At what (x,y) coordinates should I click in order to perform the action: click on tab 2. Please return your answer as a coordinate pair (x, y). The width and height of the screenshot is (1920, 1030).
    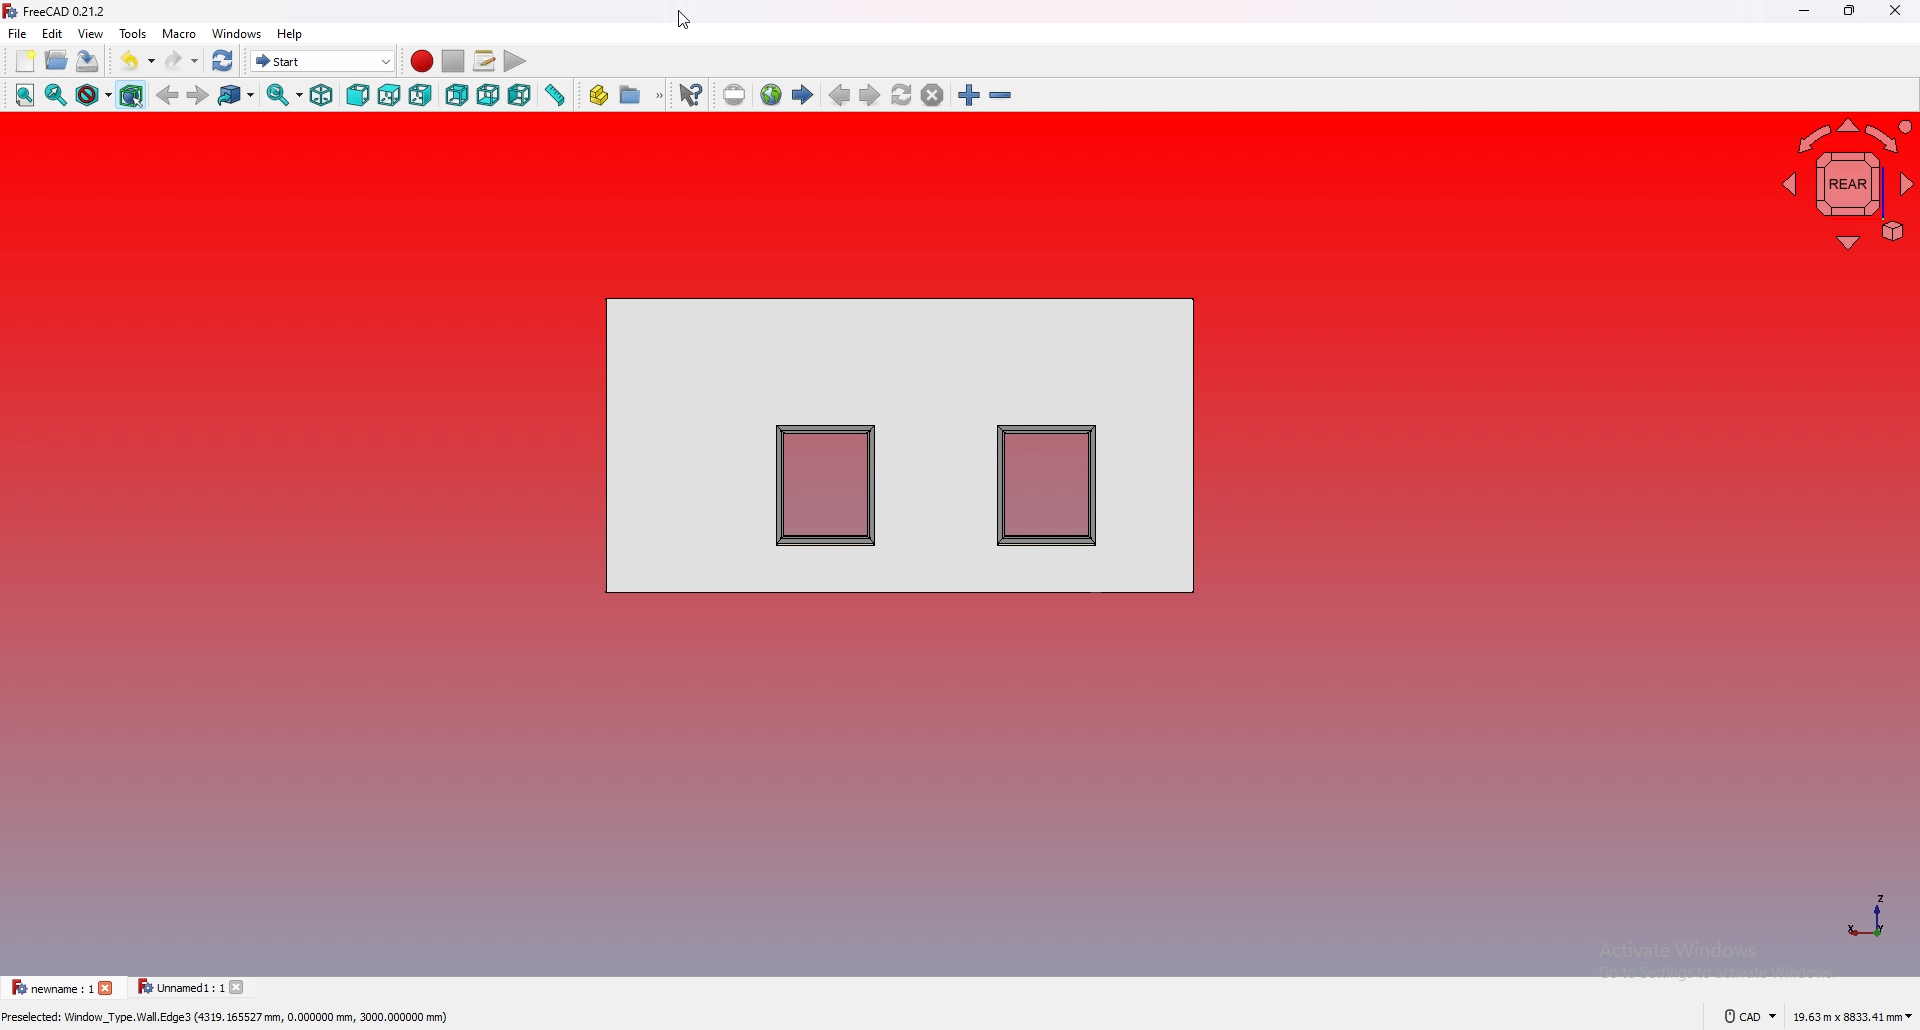
    Looking at the image, I should click on (192, 988).